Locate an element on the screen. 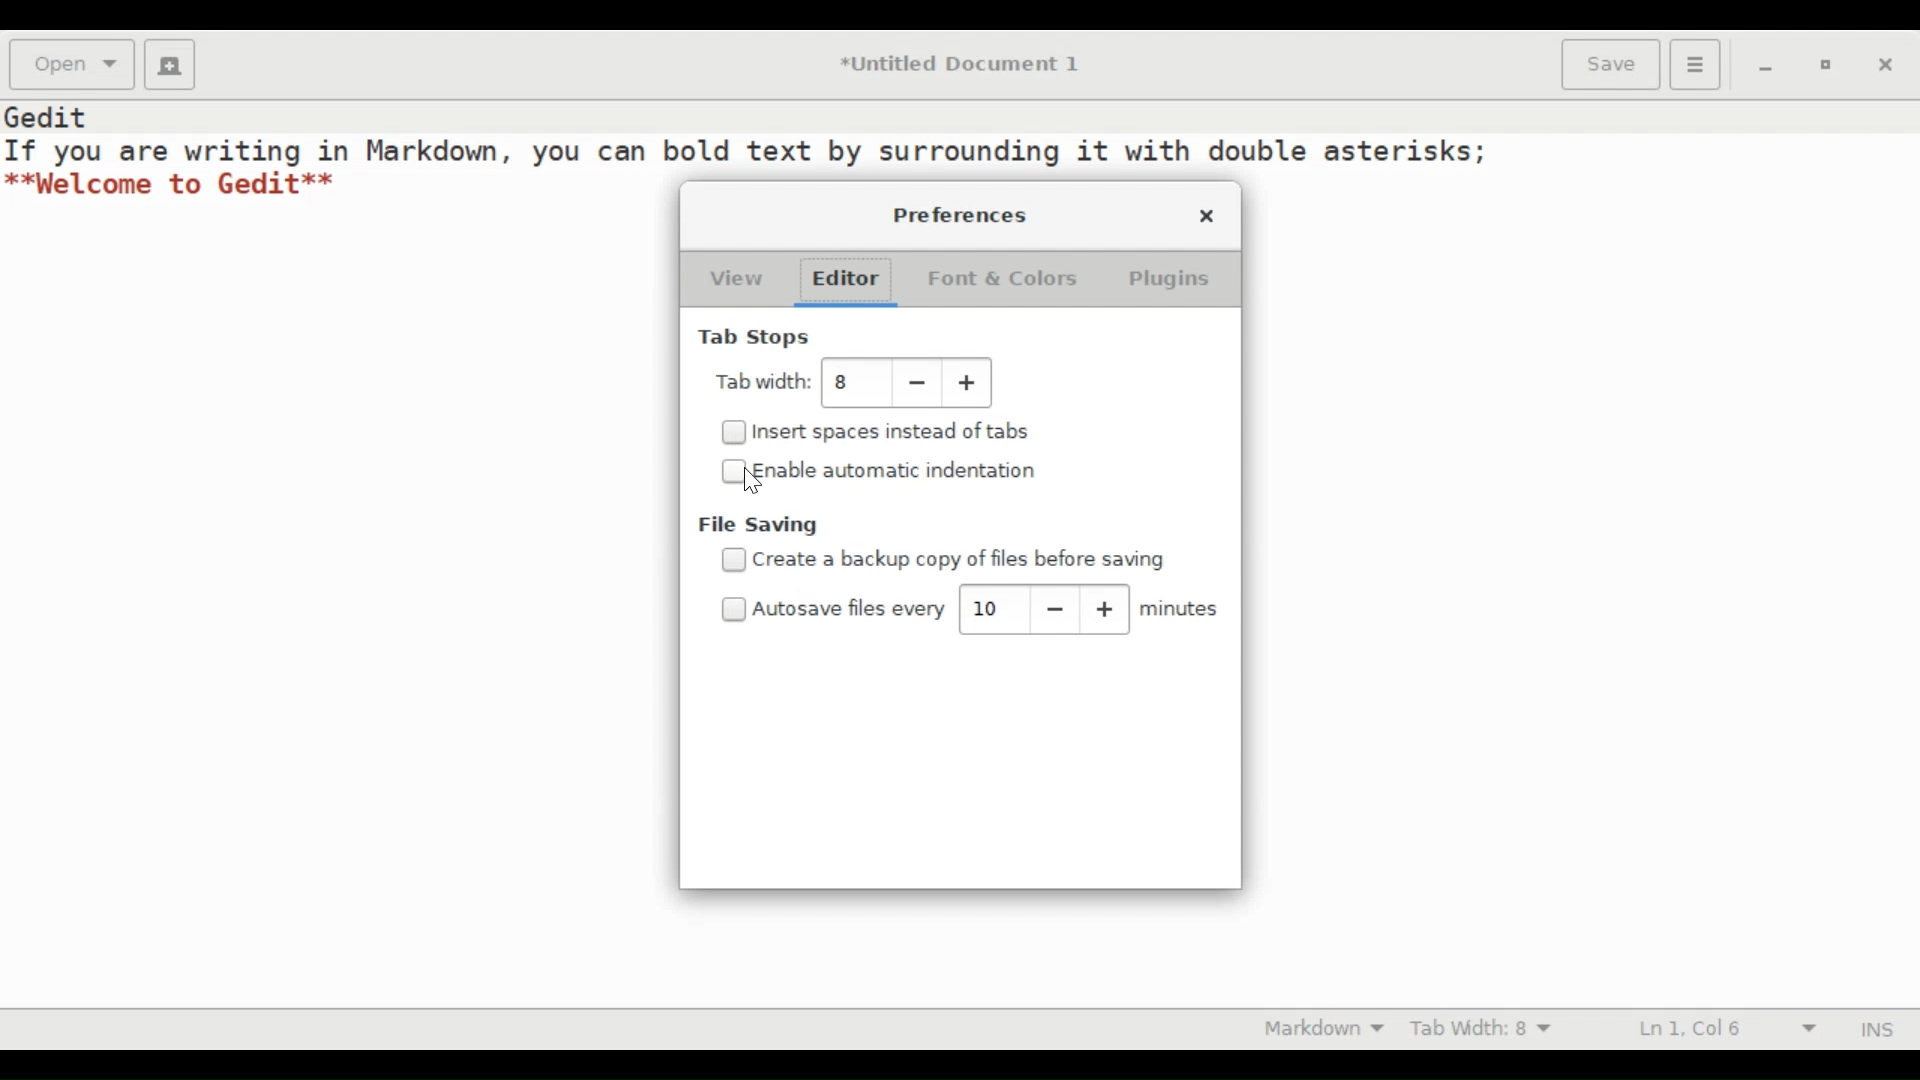 The image size is (1920, 1080). tab width value is located at coordinates (856, 383).